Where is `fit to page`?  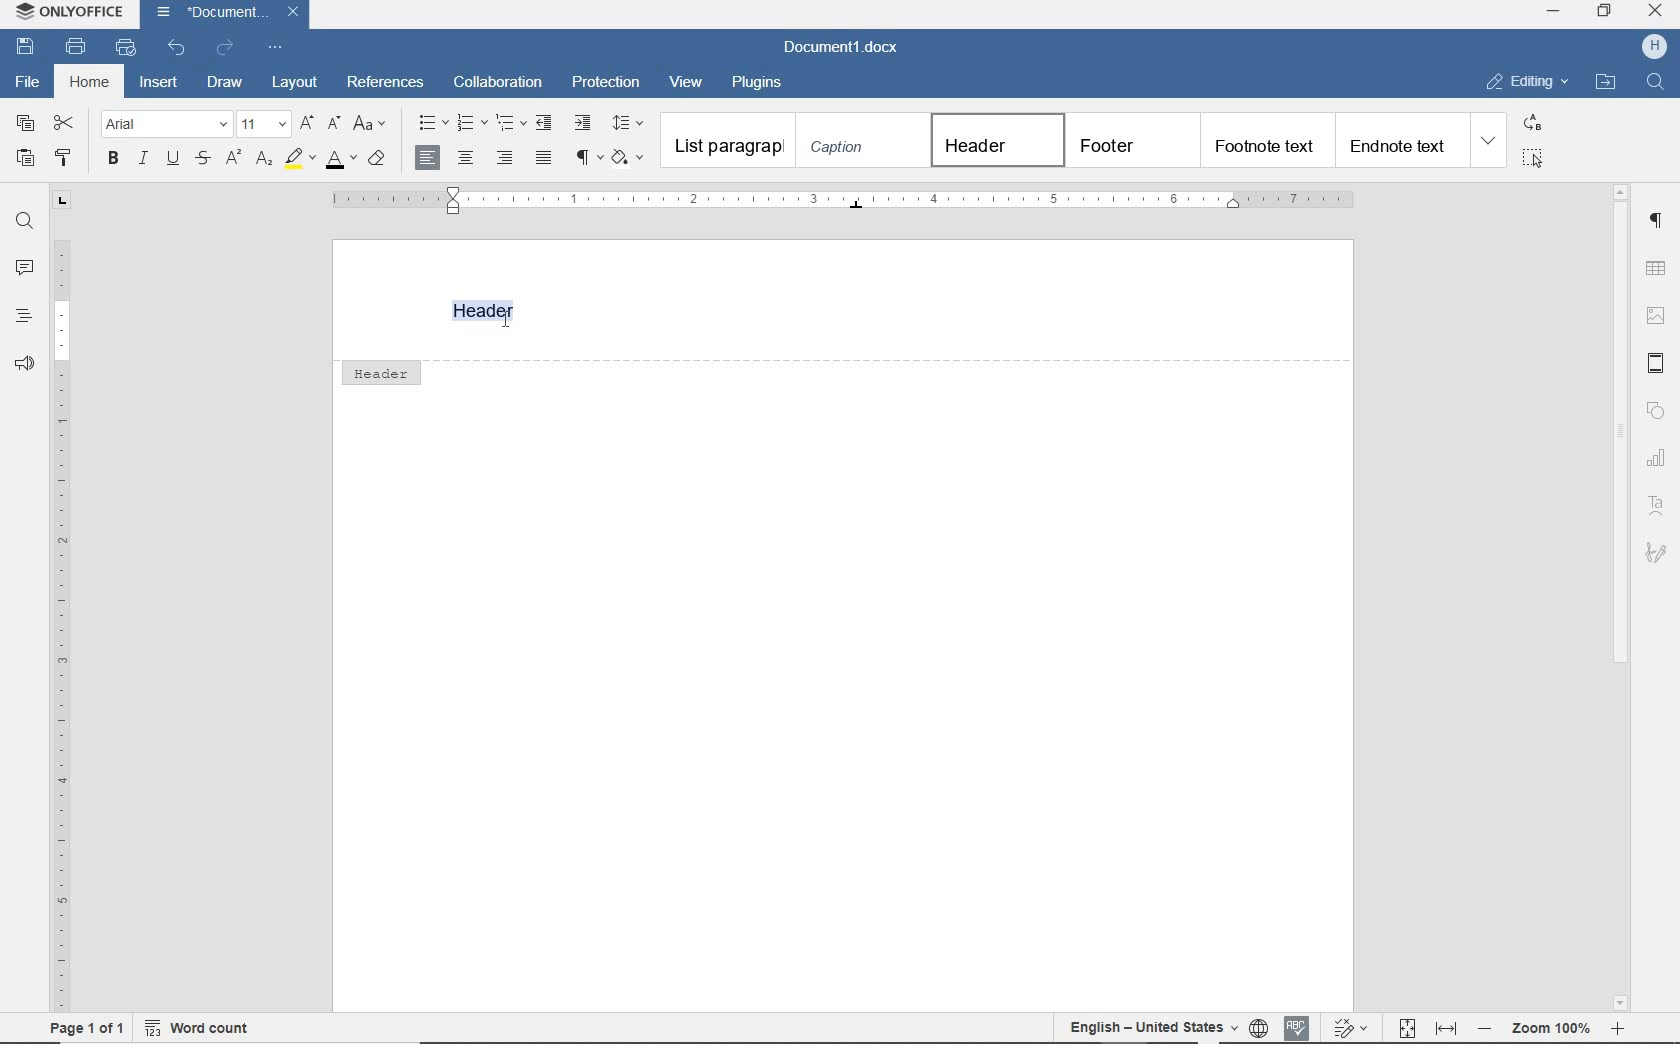
fit to page is located at coordinates (1406, 1028).